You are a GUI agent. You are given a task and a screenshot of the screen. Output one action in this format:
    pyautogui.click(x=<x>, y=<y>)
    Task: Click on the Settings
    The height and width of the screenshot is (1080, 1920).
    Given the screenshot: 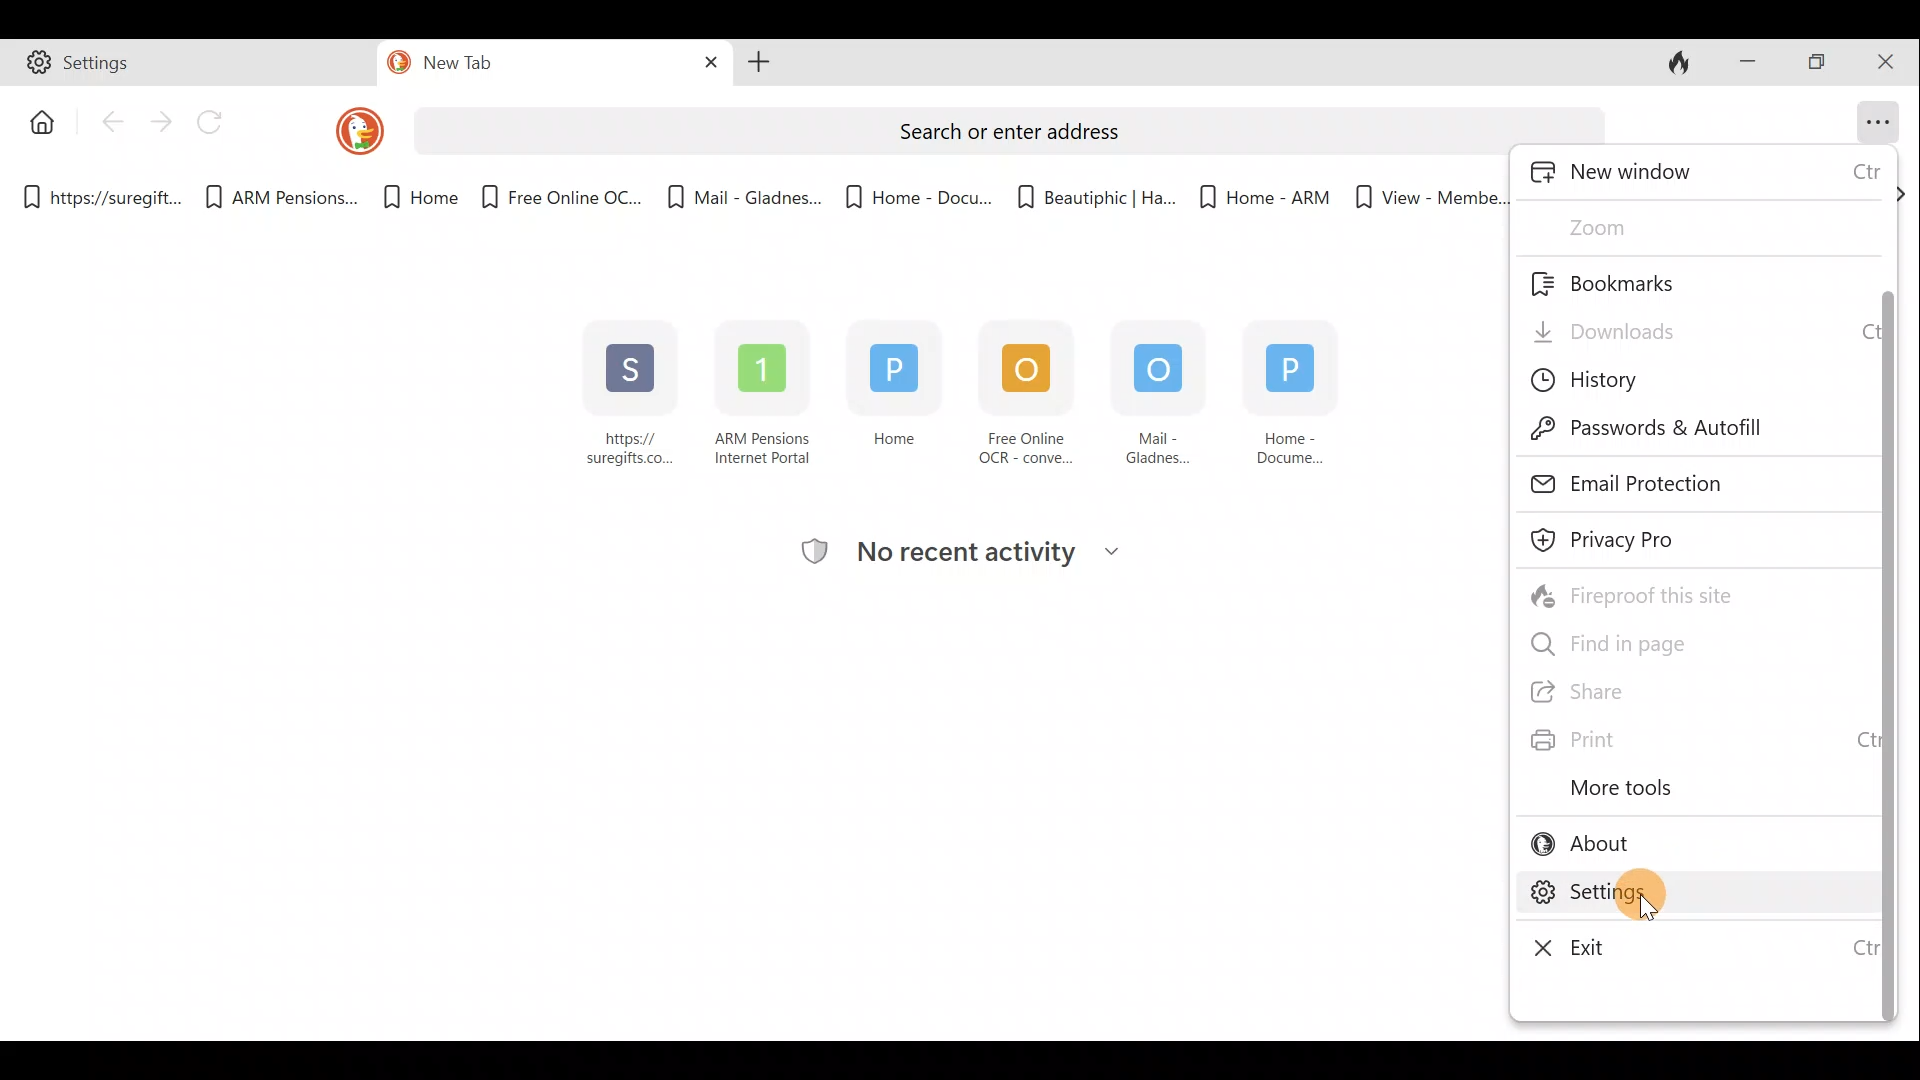 What is the action you would take?
    pyautogui.click(x=1671, y=892)
    